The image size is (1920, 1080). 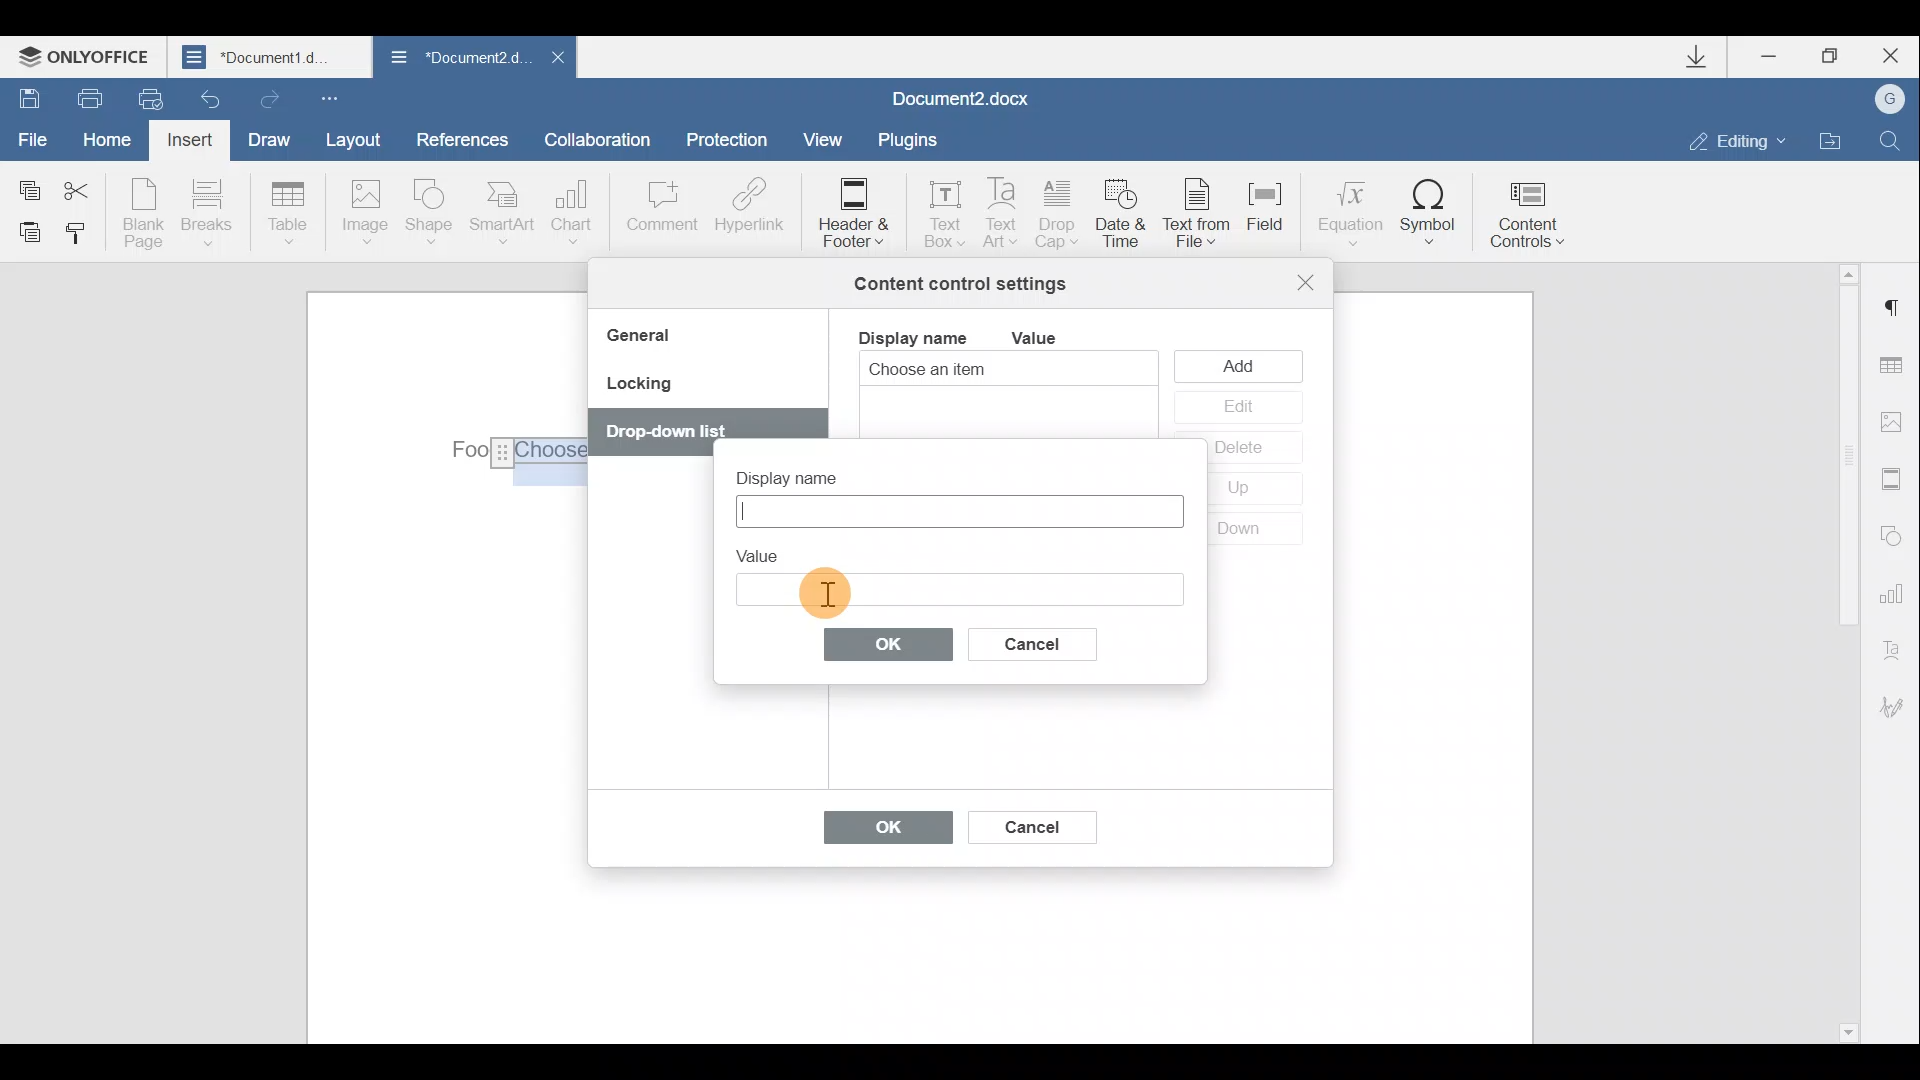 I want to click on Layout, so click(x=352, y=139).